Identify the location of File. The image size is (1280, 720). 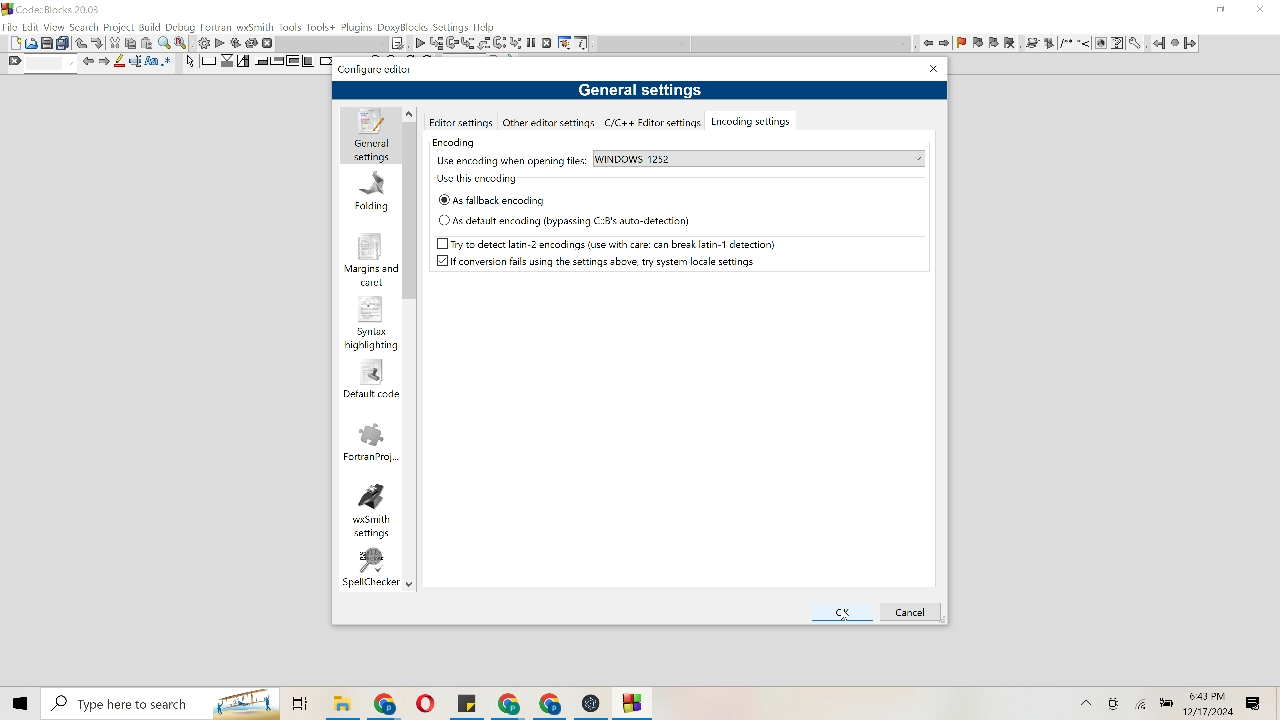
(467, 703).